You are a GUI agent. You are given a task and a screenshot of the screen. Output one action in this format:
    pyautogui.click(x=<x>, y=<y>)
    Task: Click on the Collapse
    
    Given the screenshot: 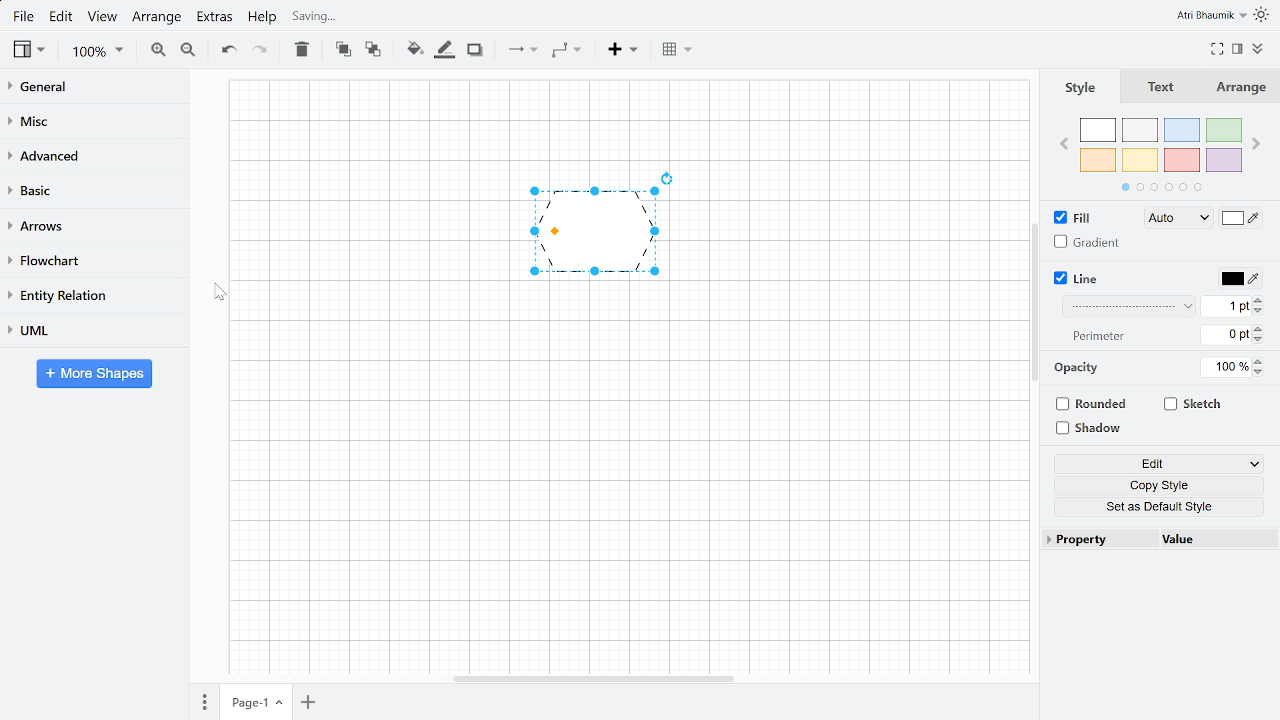 What is the action you would take?
    pyautogui.click(x=1261, y=48)
    